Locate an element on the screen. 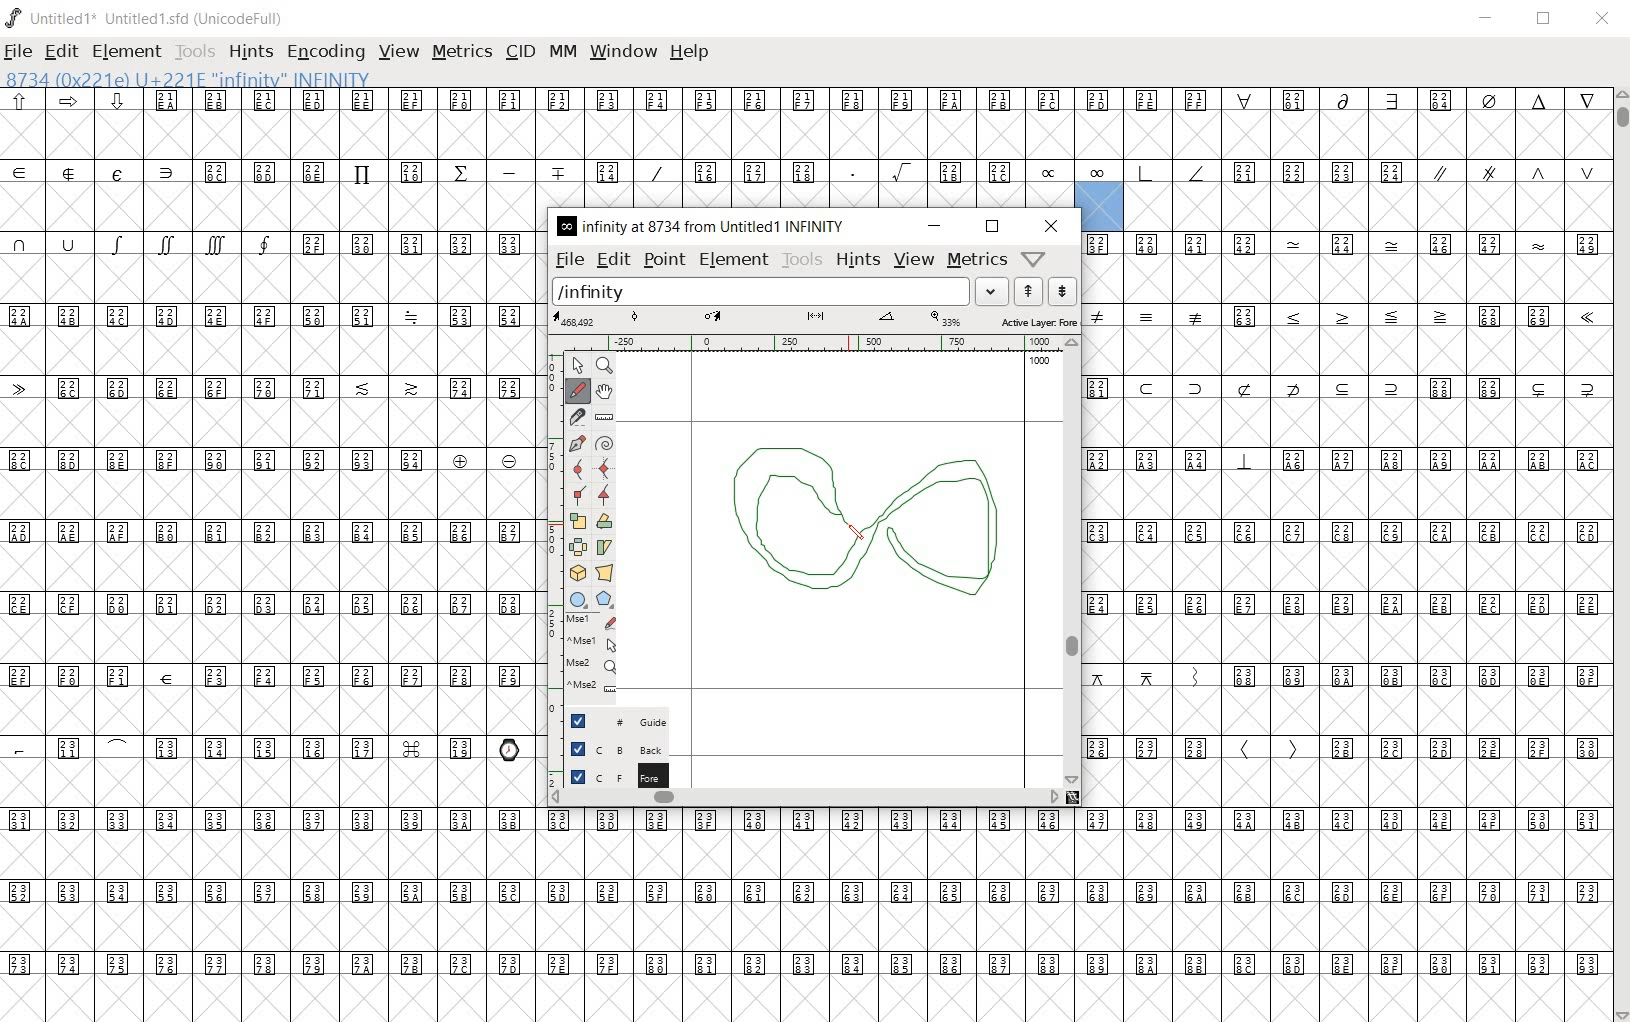  symbol is located at coordinates (1245, 460).